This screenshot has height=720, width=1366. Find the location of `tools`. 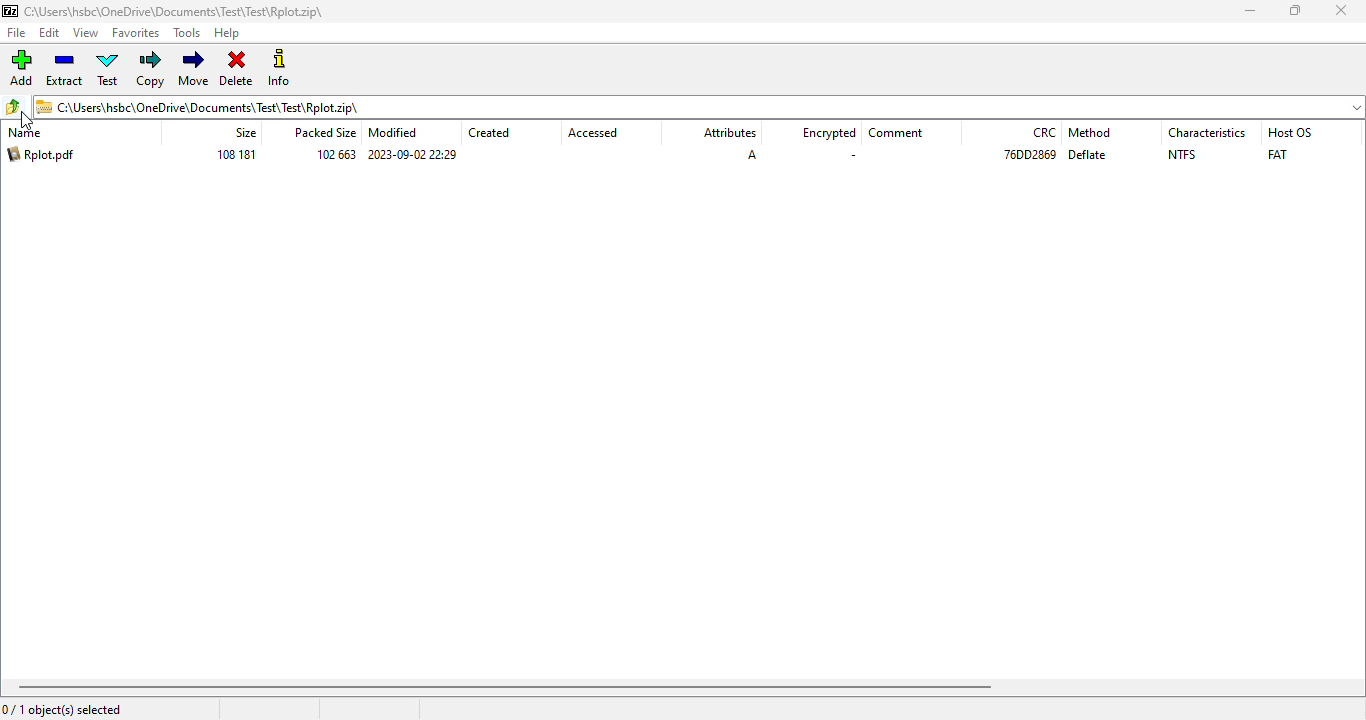

tools is located at coordinates (186, 32).